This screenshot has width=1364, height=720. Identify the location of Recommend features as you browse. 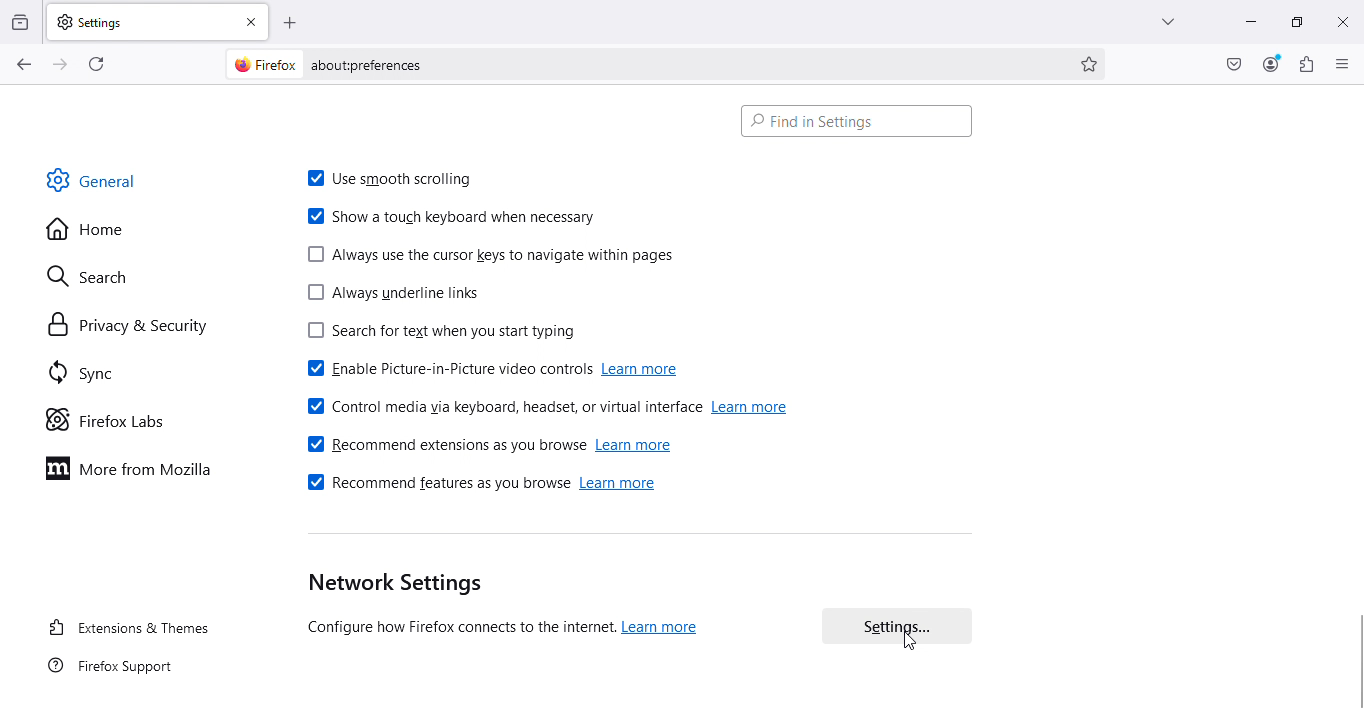
(435, 487).